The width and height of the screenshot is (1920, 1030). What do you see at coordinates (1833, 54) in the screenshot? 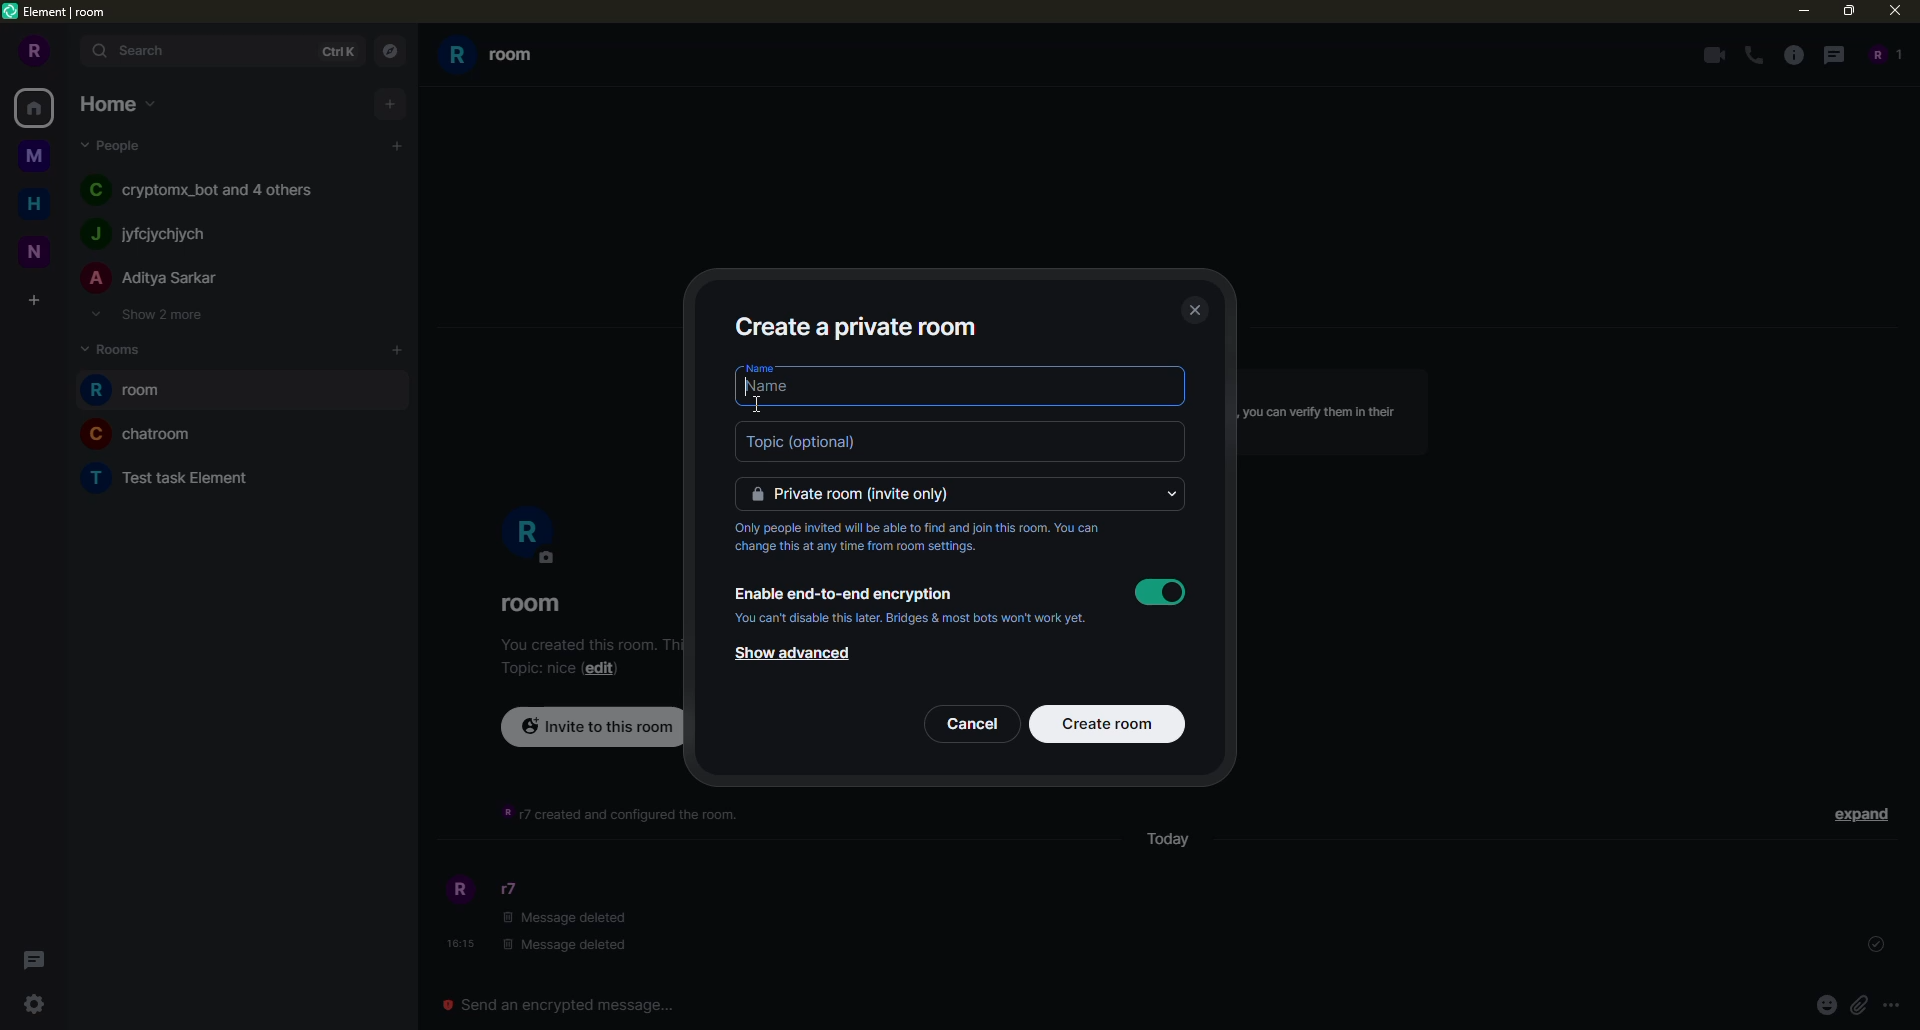
I see `threads` at bounding box center [1833, 54].